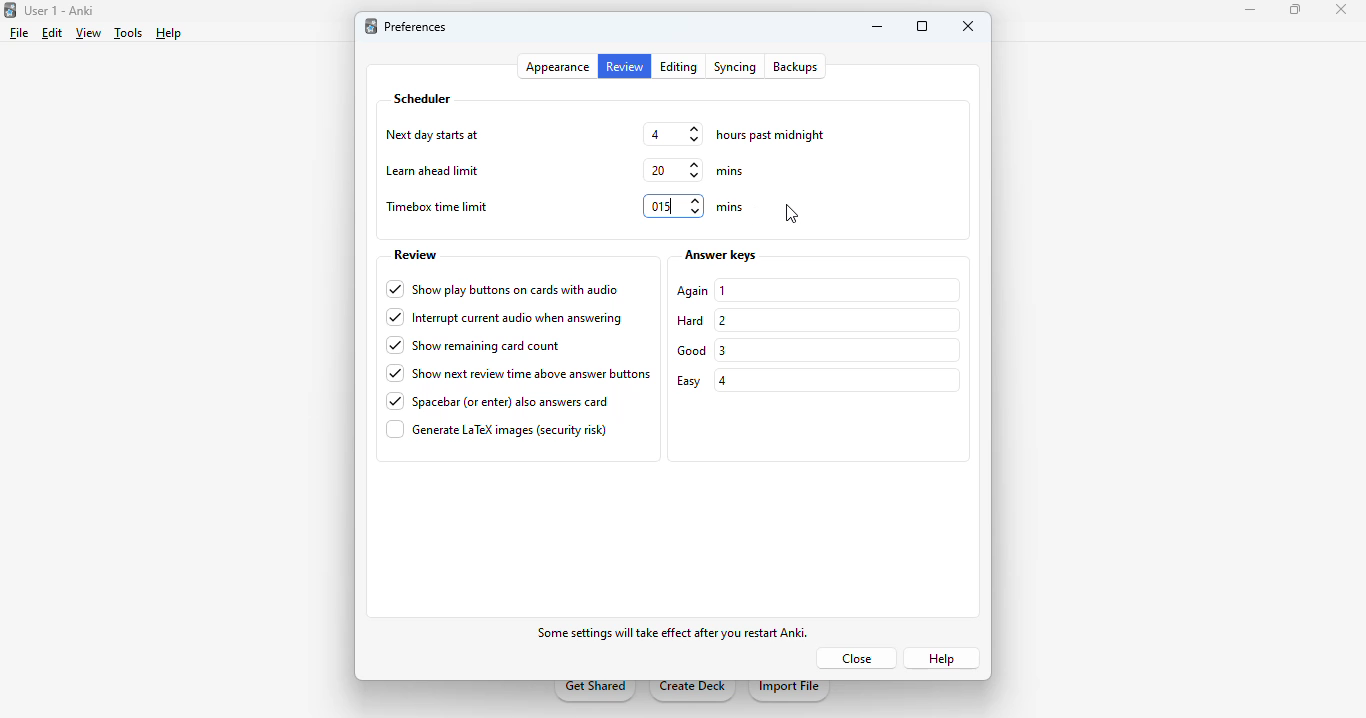 The width and height of the screenshot is (1366, 718). What do you see at coordinates (473, 345) in the screenshot?
I see `show remaining card count` at bounding box center [473, 345].